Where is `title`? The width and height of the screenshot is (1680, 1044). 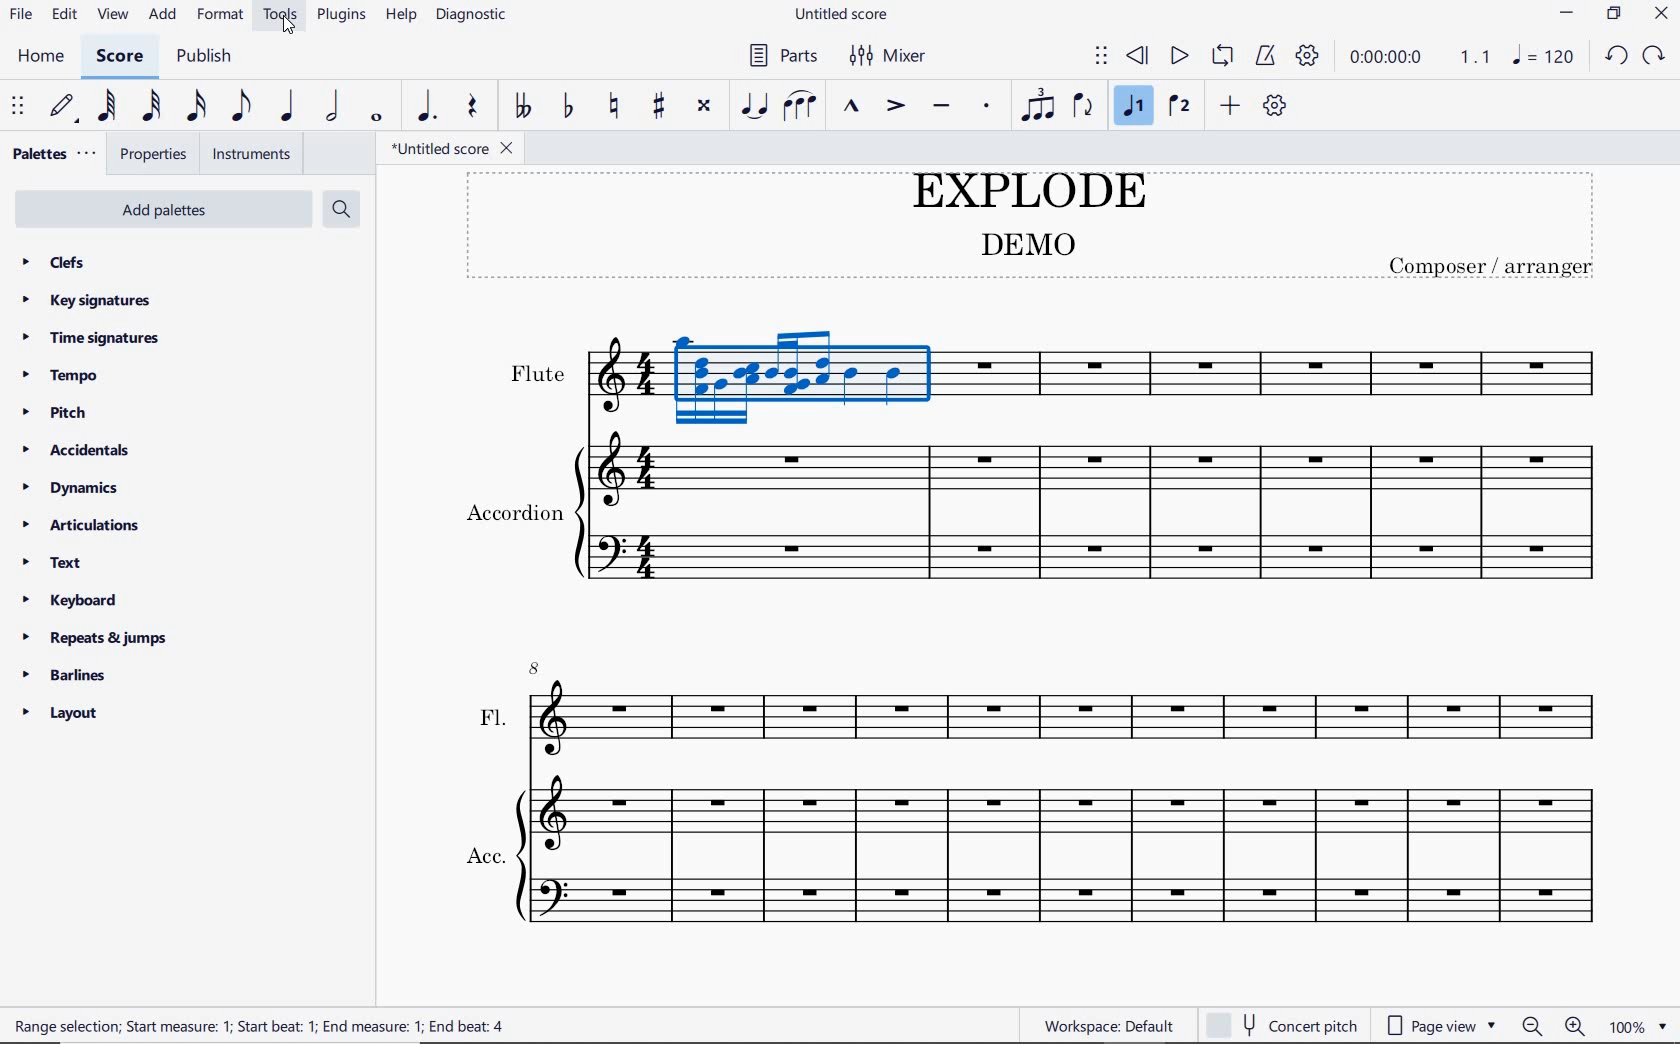
title is located at coordinates (1032, 227).